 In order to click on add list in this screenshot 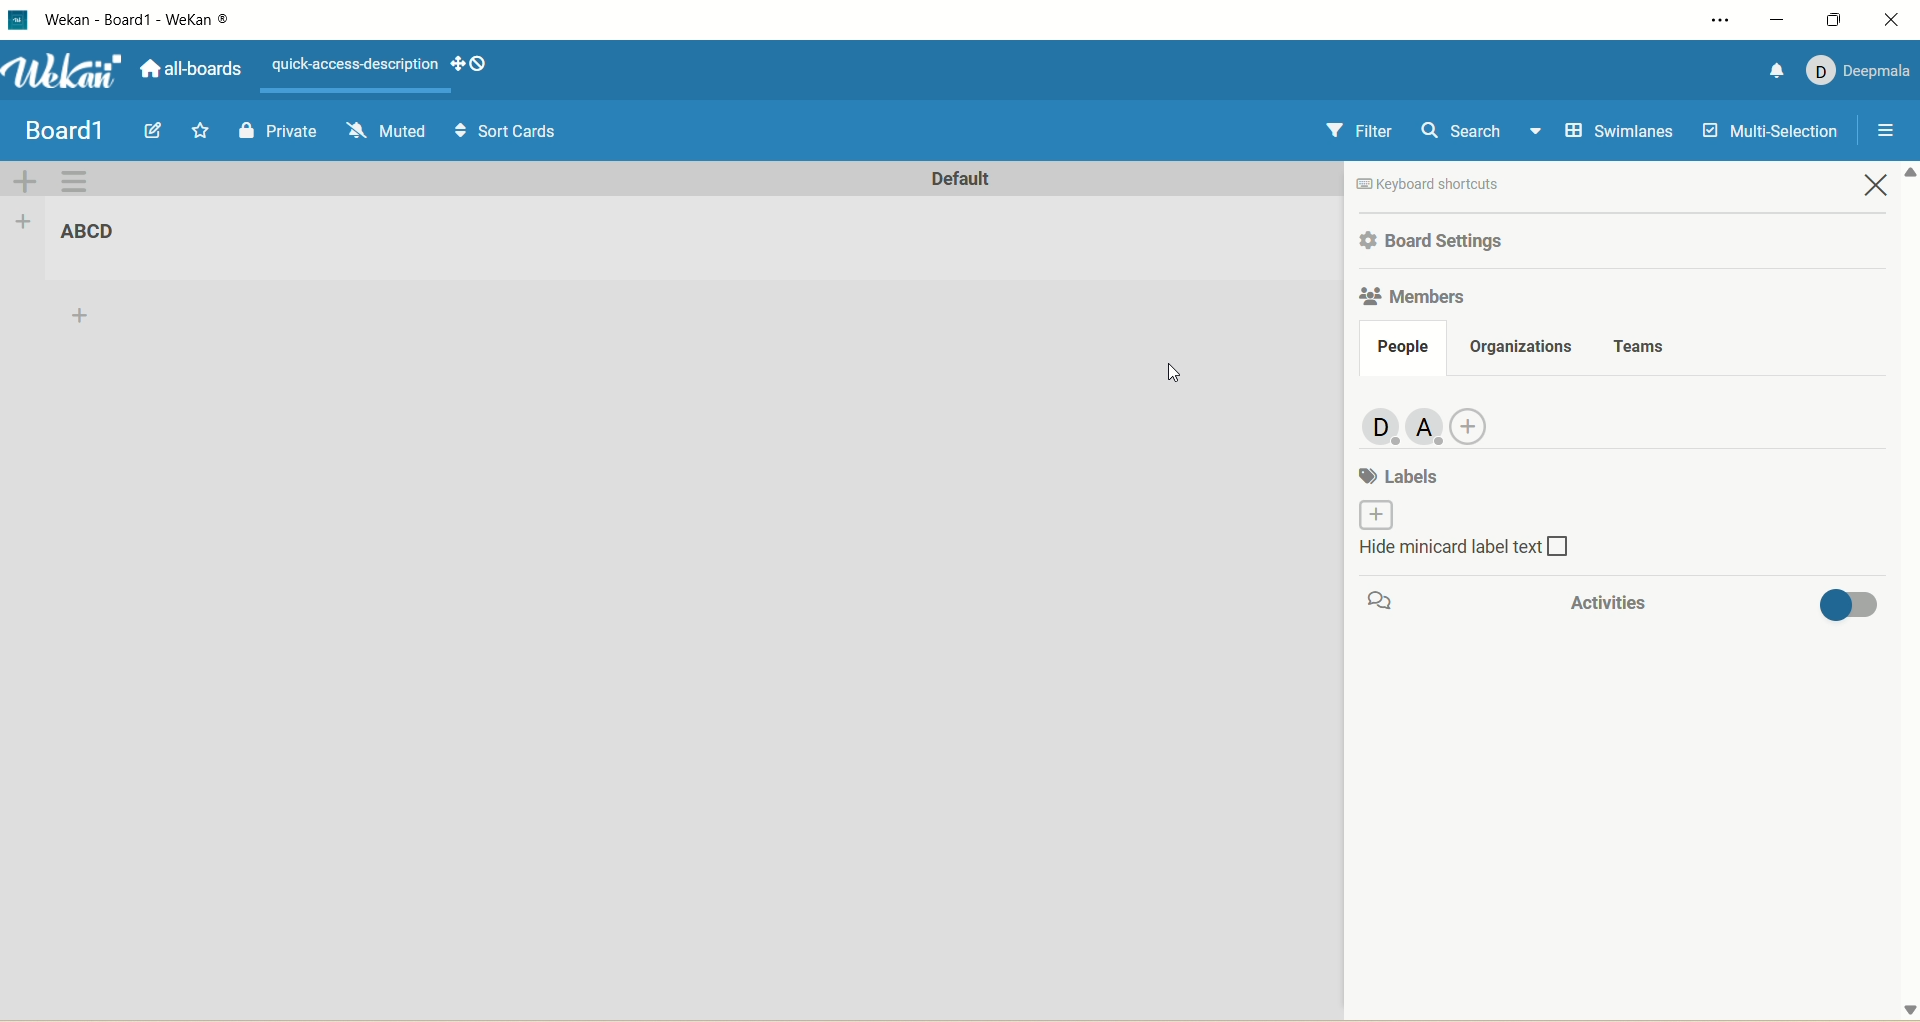, I will do `click(23, 222)`.